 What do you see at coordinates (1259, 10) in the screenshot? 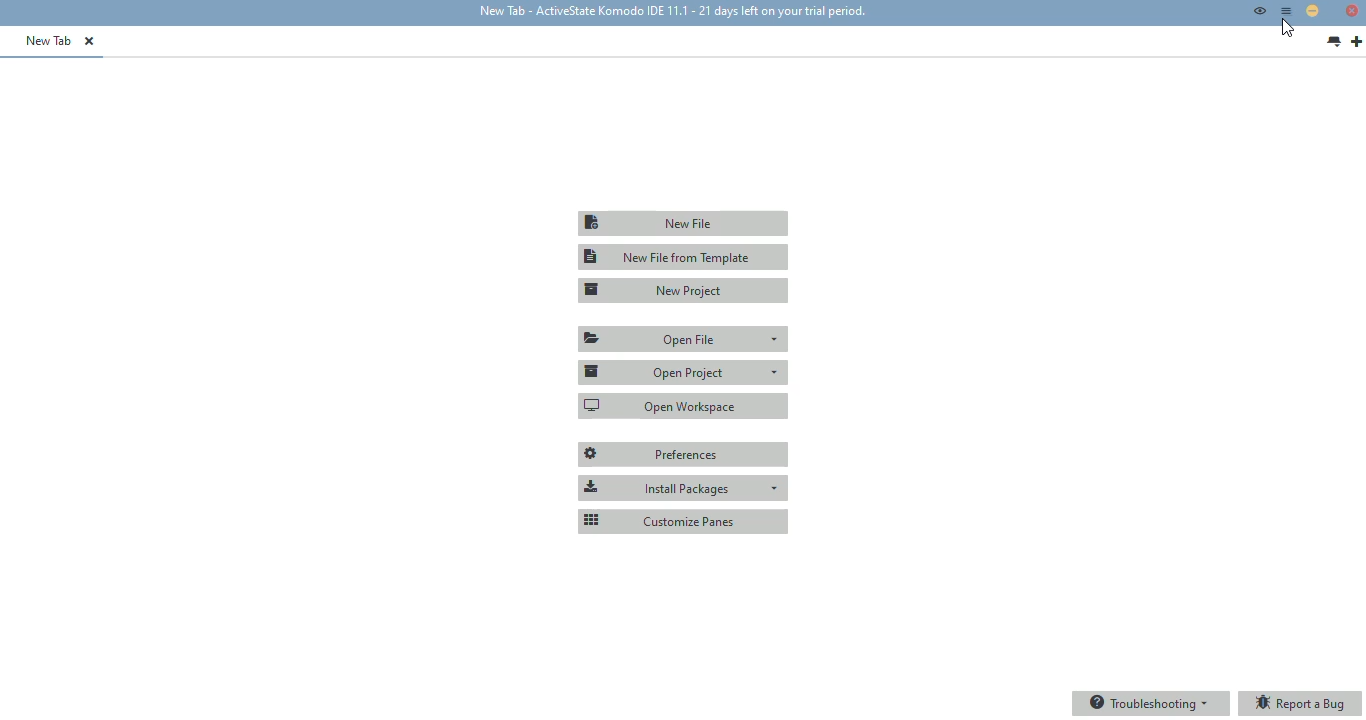
I see `toggle focus mode` at bounding box center [1259, 10].